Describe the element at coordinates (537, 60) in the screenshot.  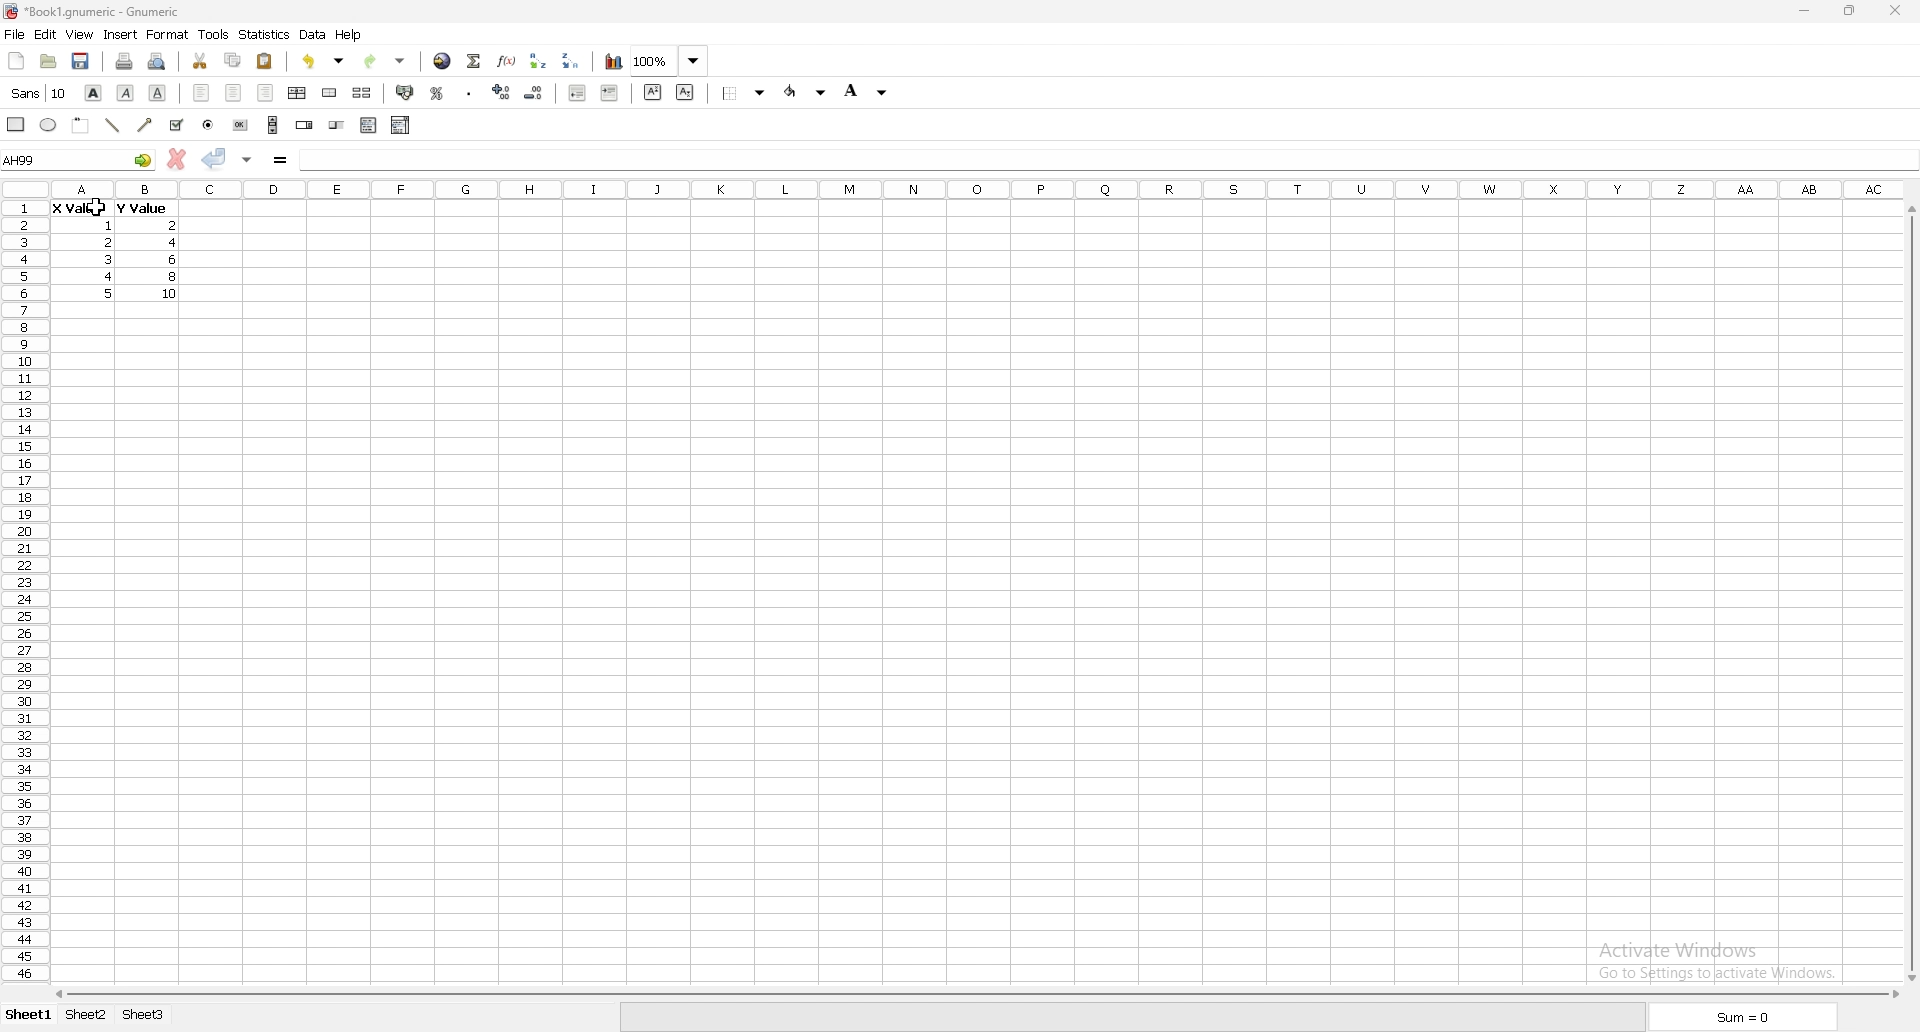
I see `sort ascending` at that location.